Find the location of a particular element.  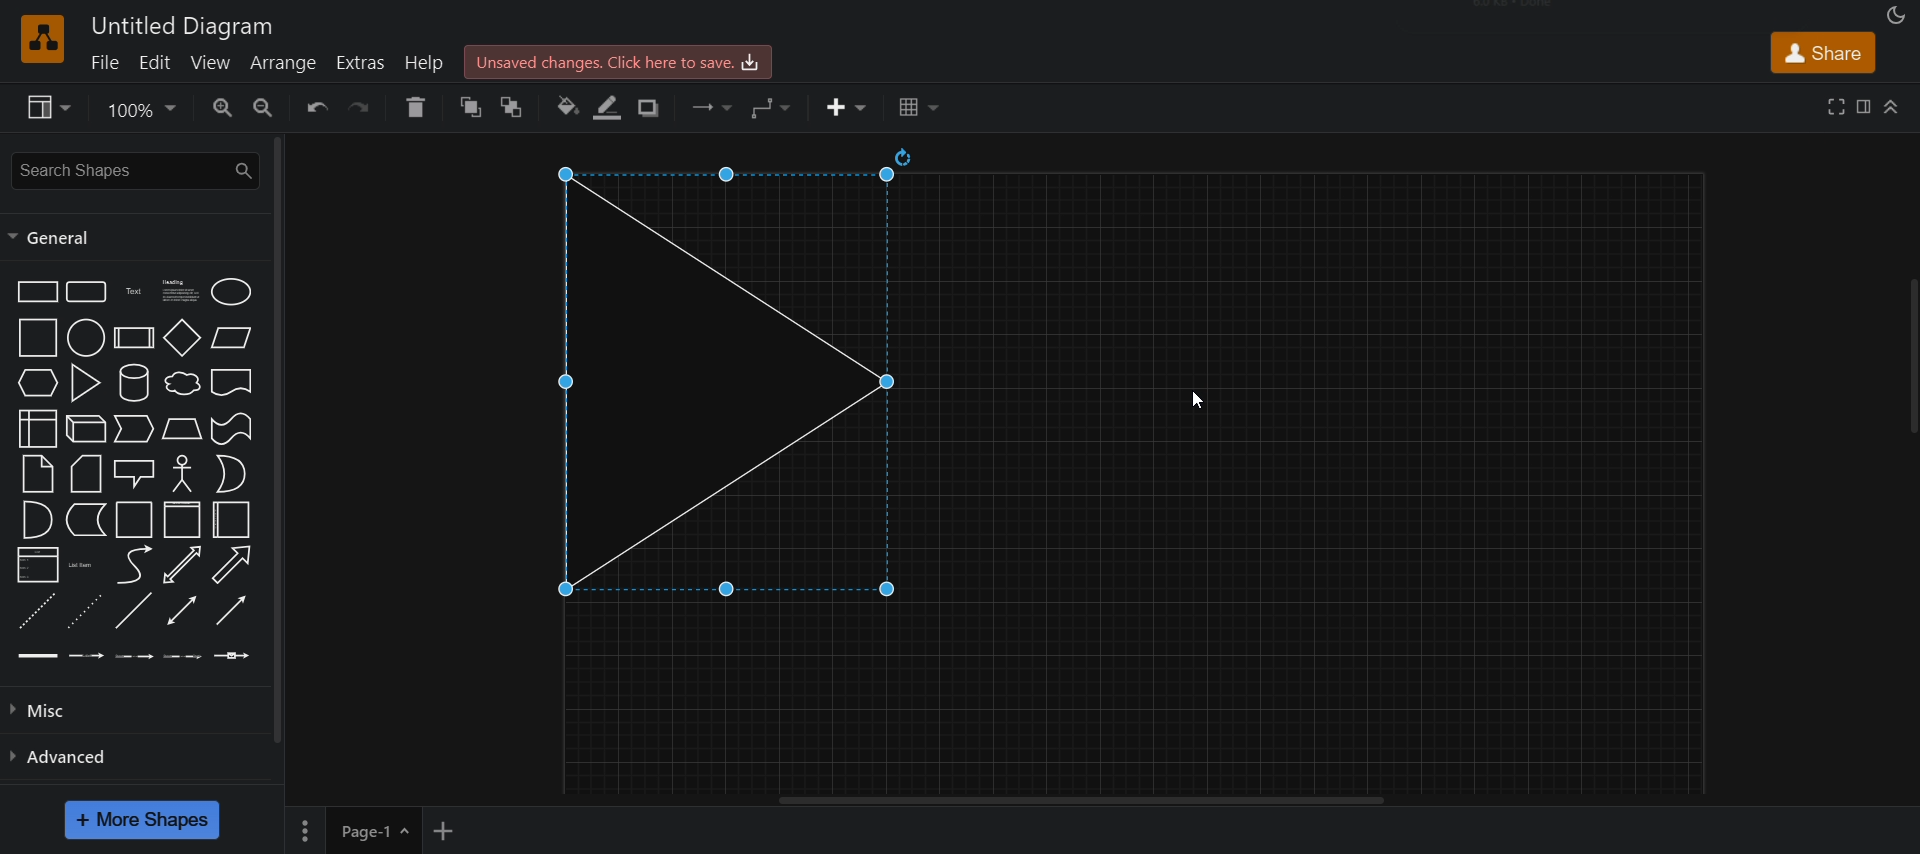

add new page is located at coordinates (454, 827).